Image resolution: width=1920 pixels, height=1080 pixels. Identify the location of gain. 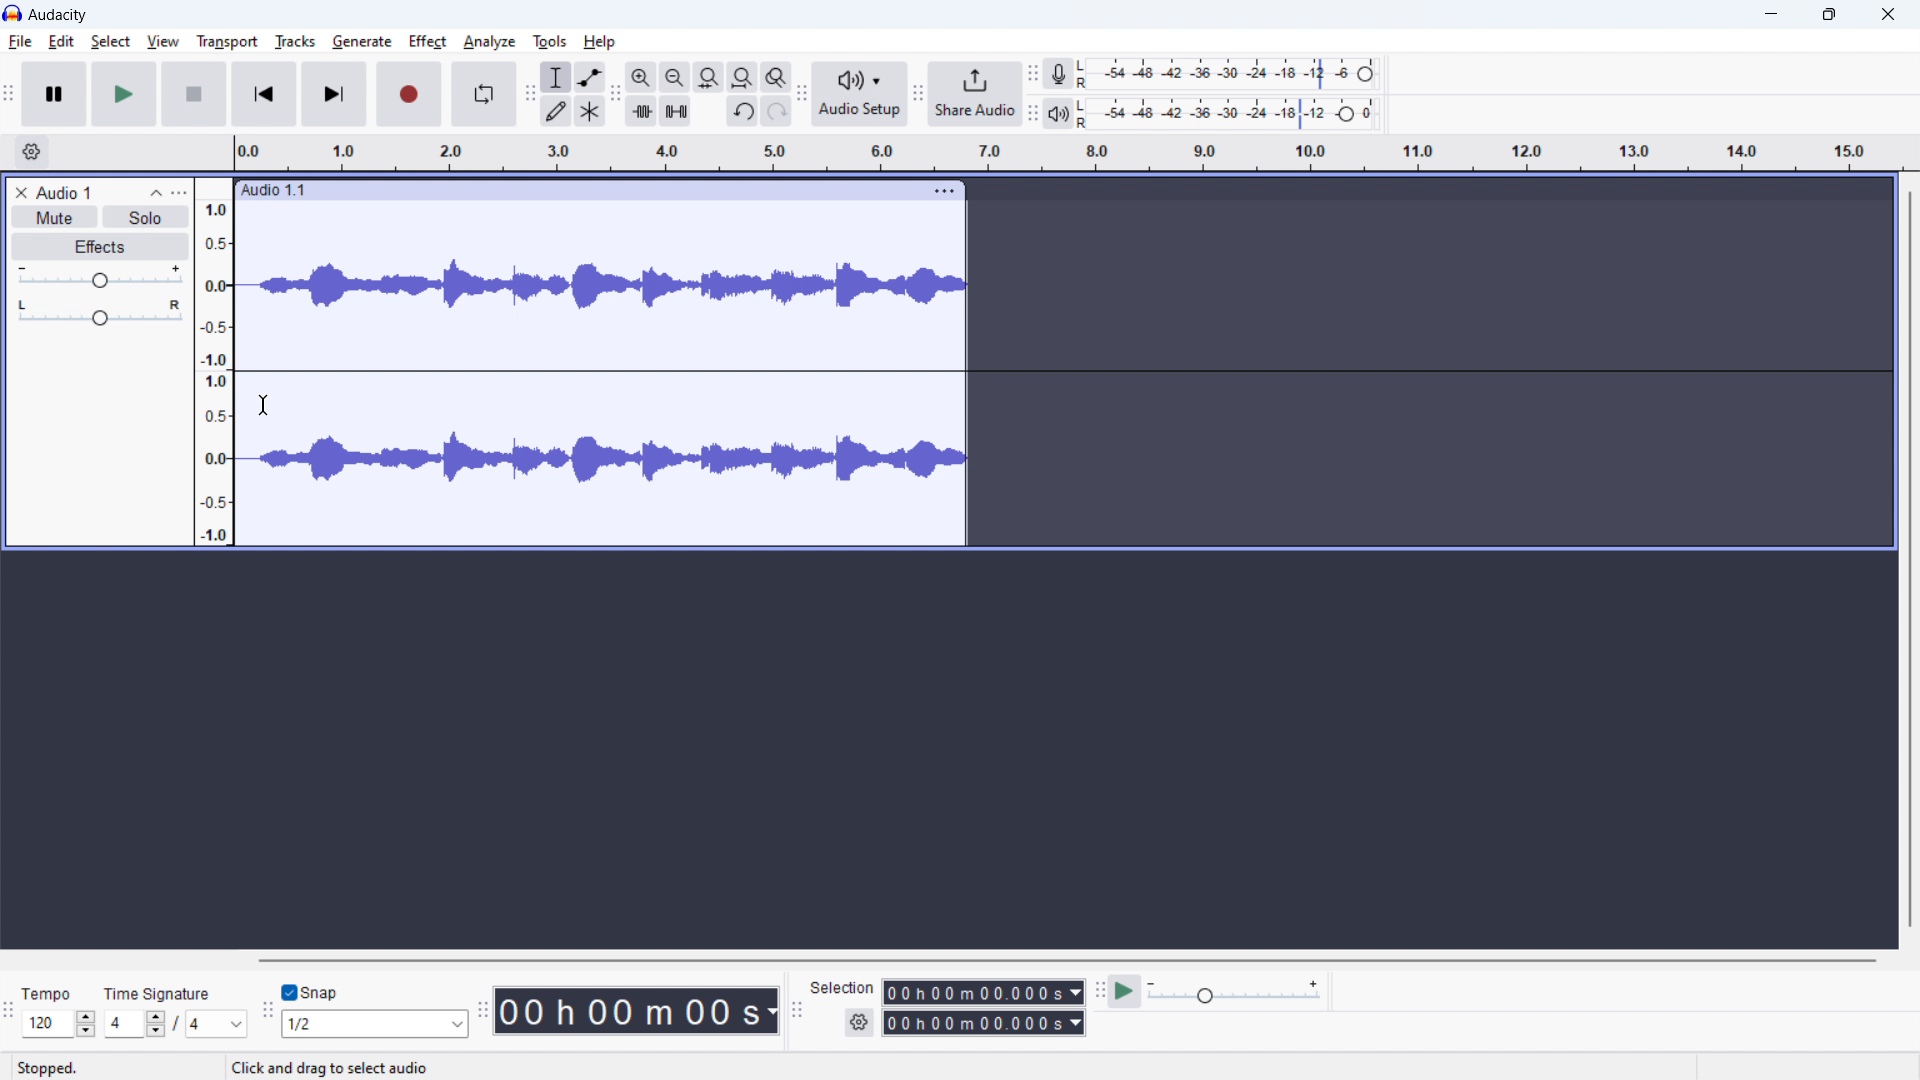
(99, 277).